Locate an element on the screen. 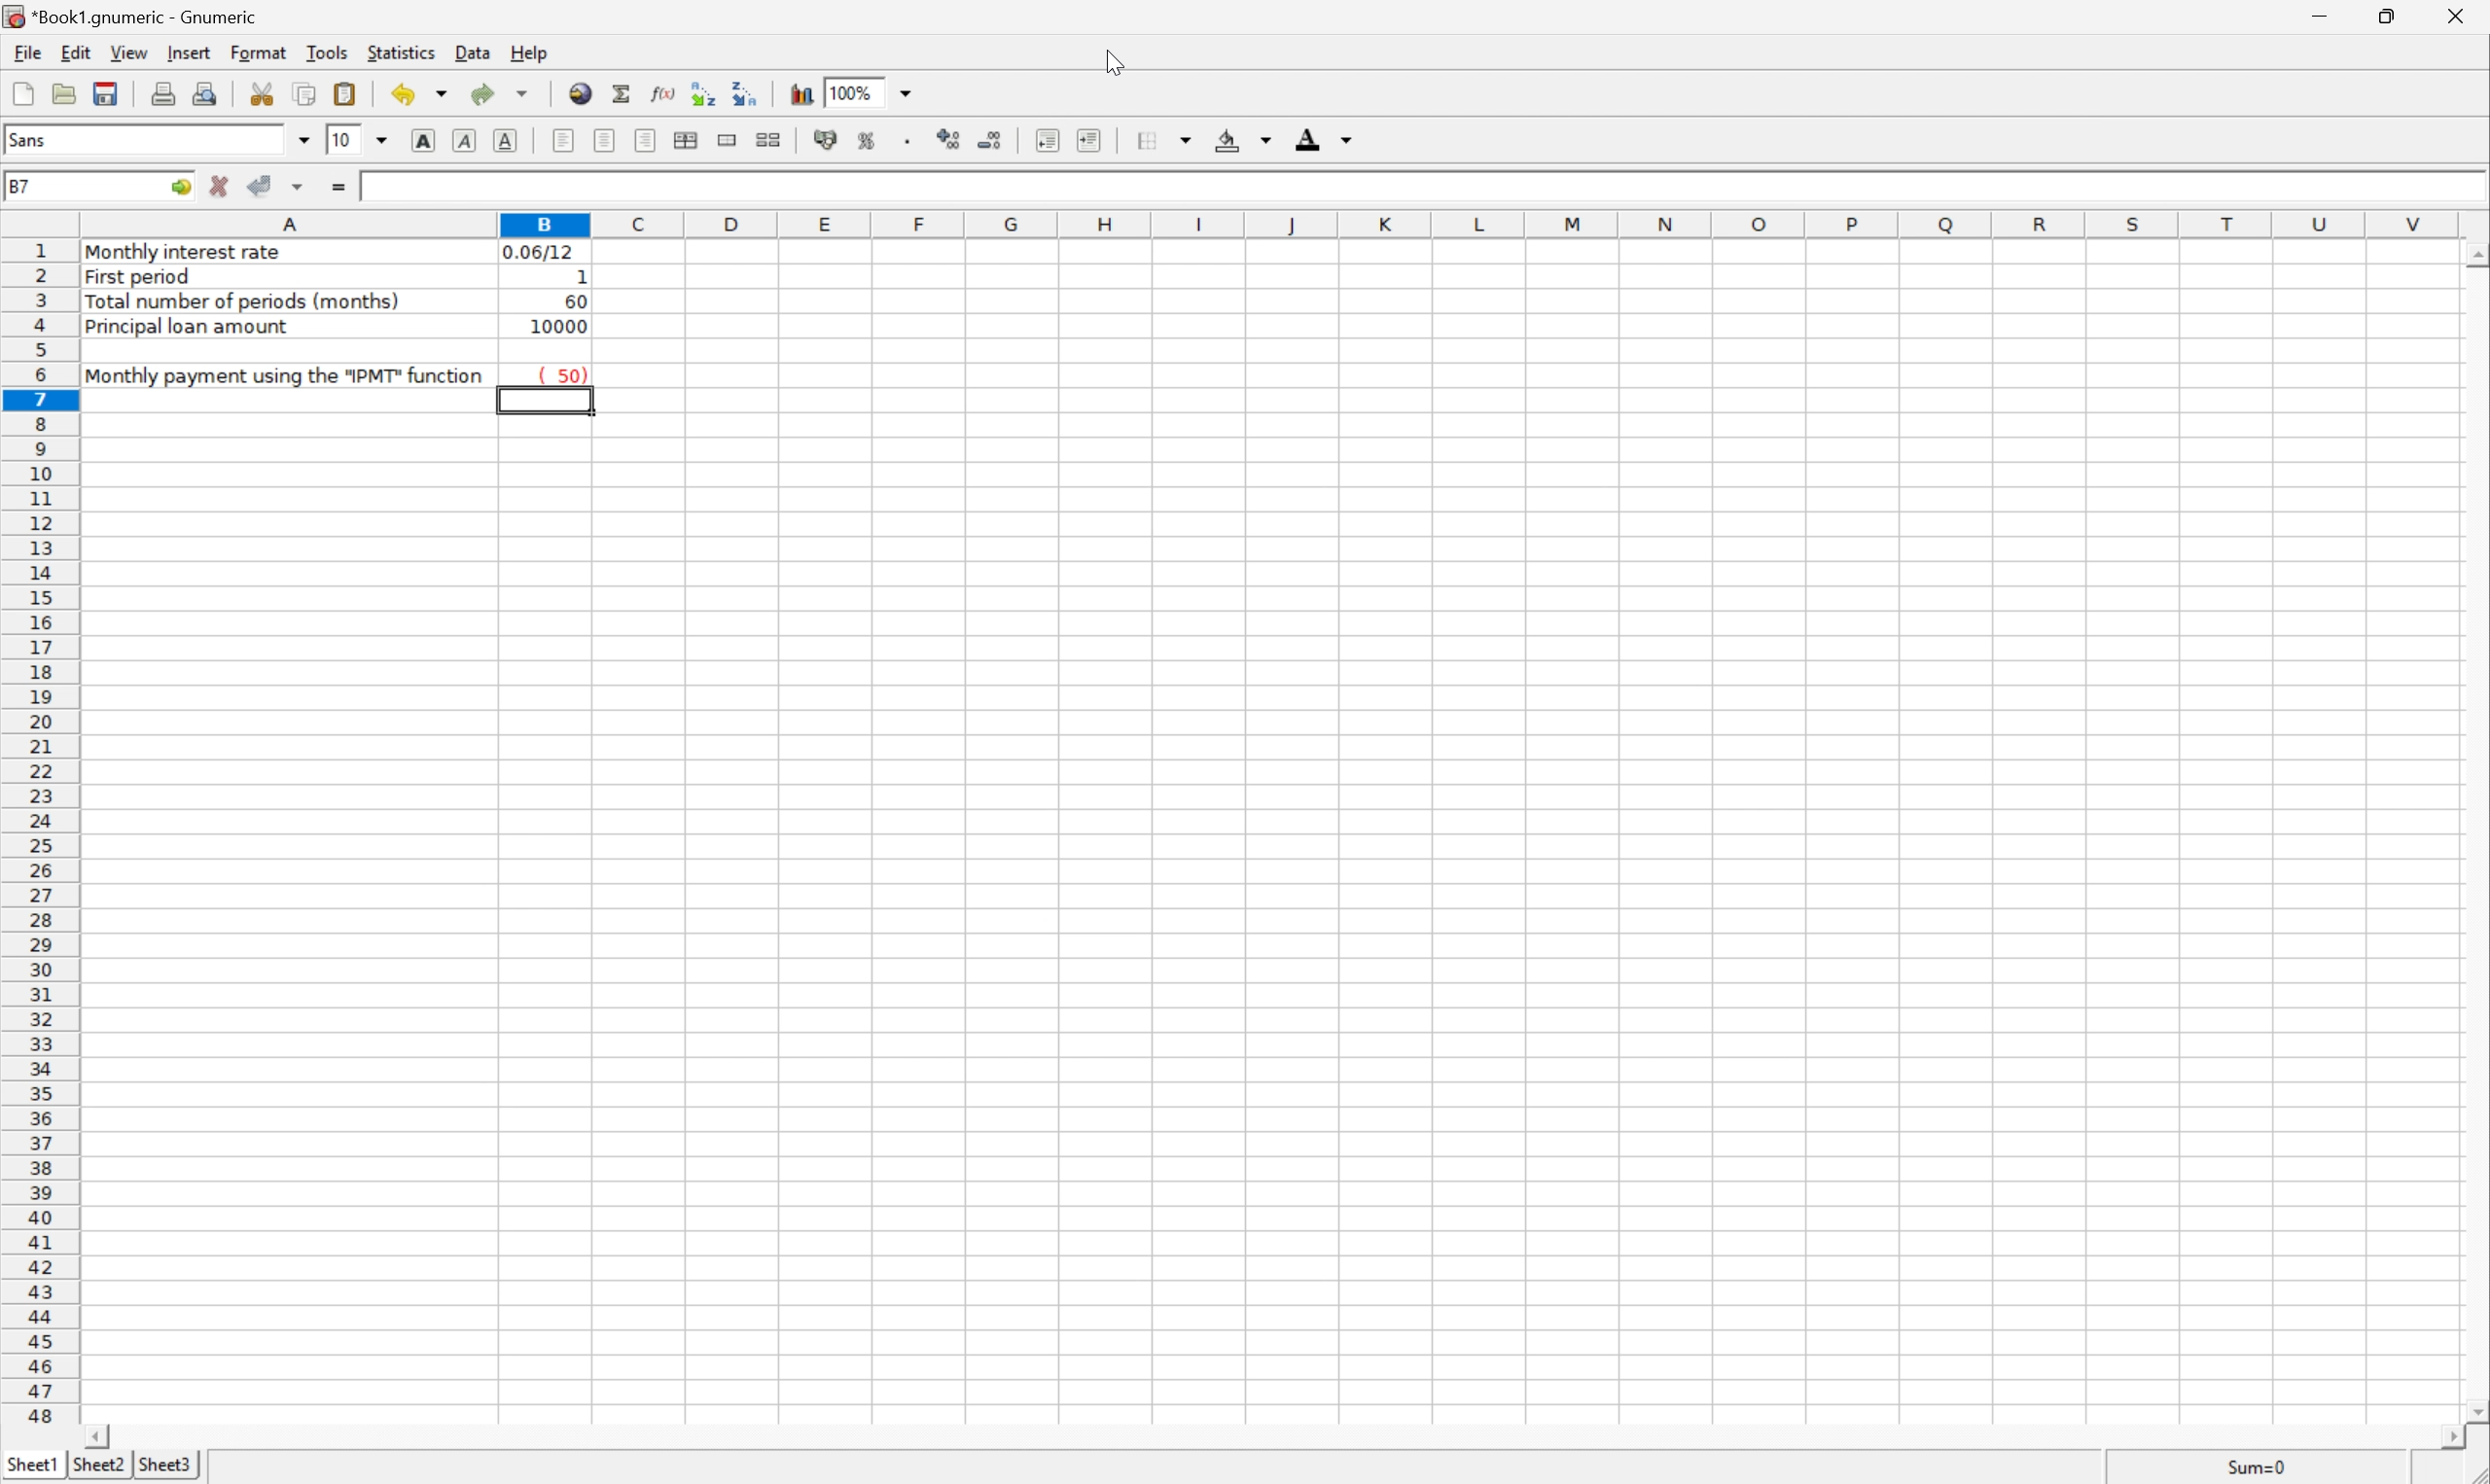 The image size is (2490, 1484). ( 50) is located at coordinates (559, 374).